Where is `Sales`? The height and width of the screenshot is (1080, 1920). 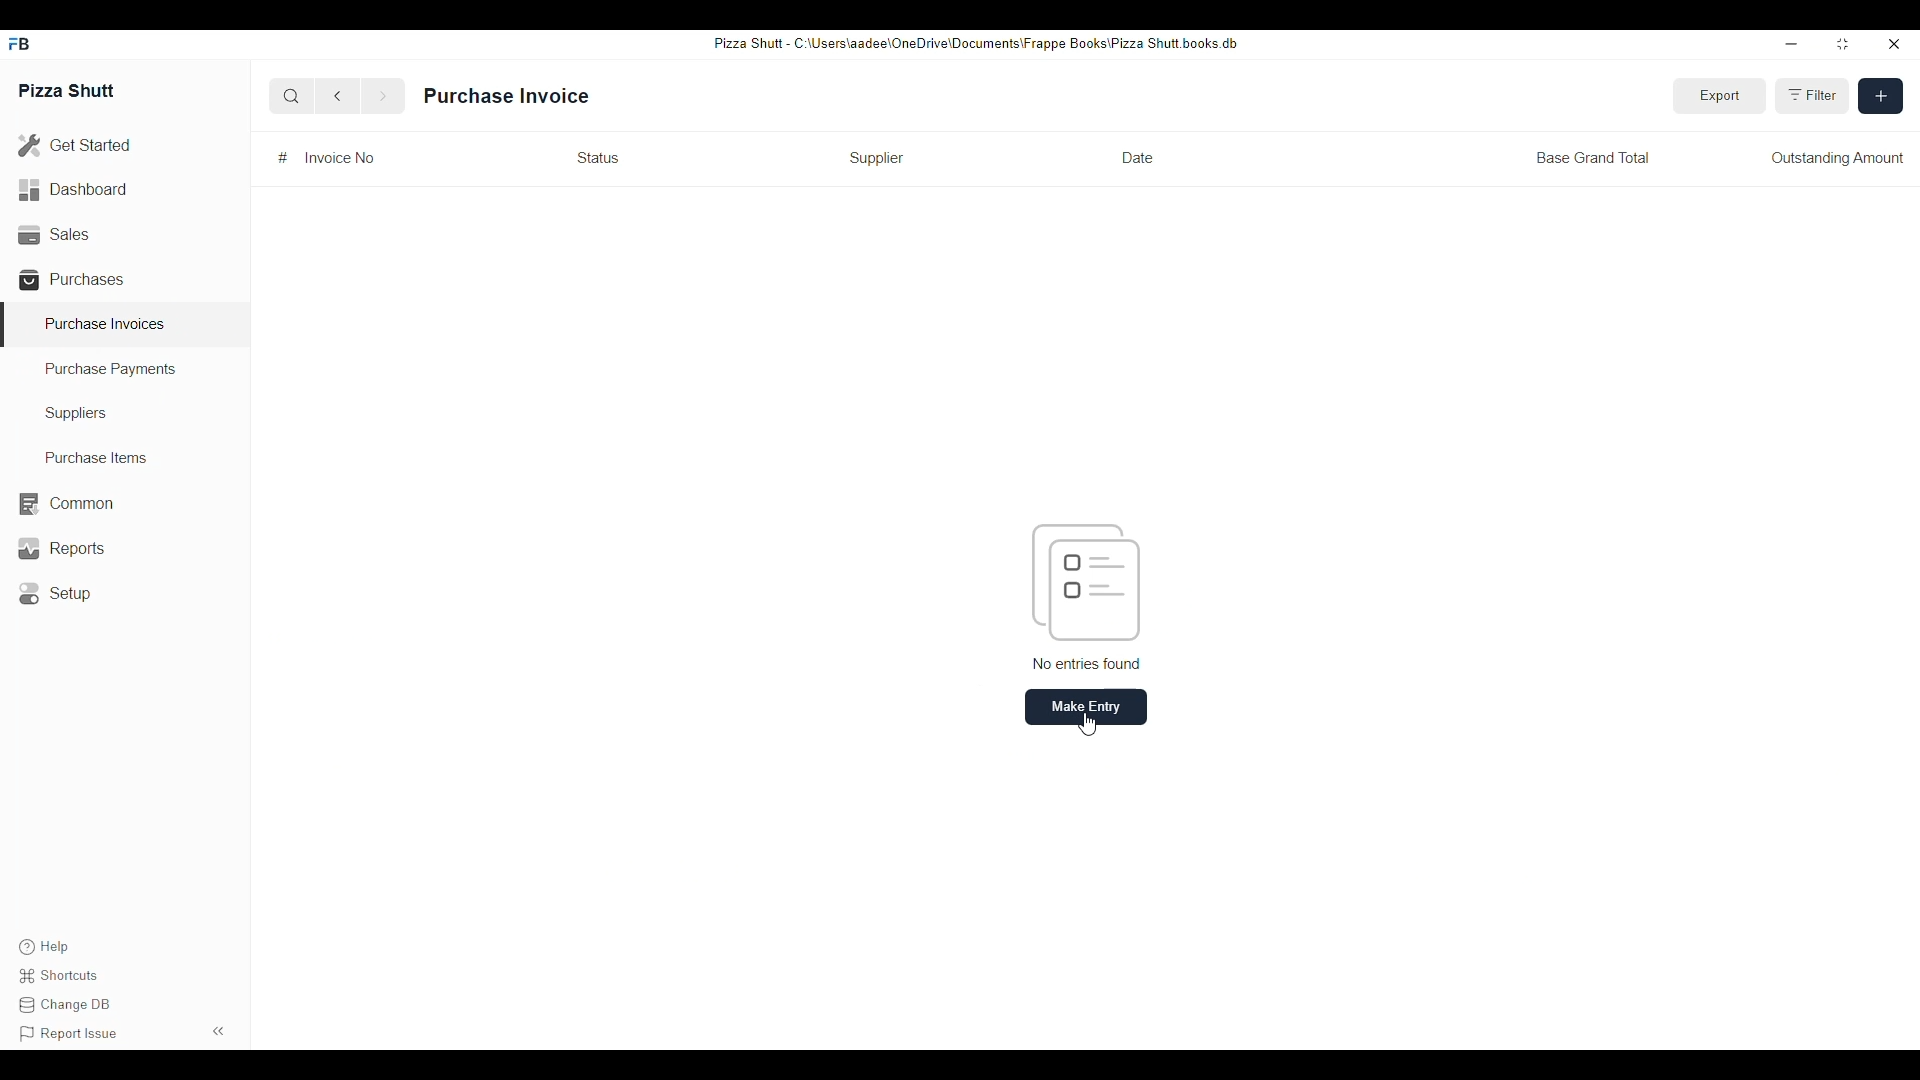
Sales is located at coordinates (52, 232).